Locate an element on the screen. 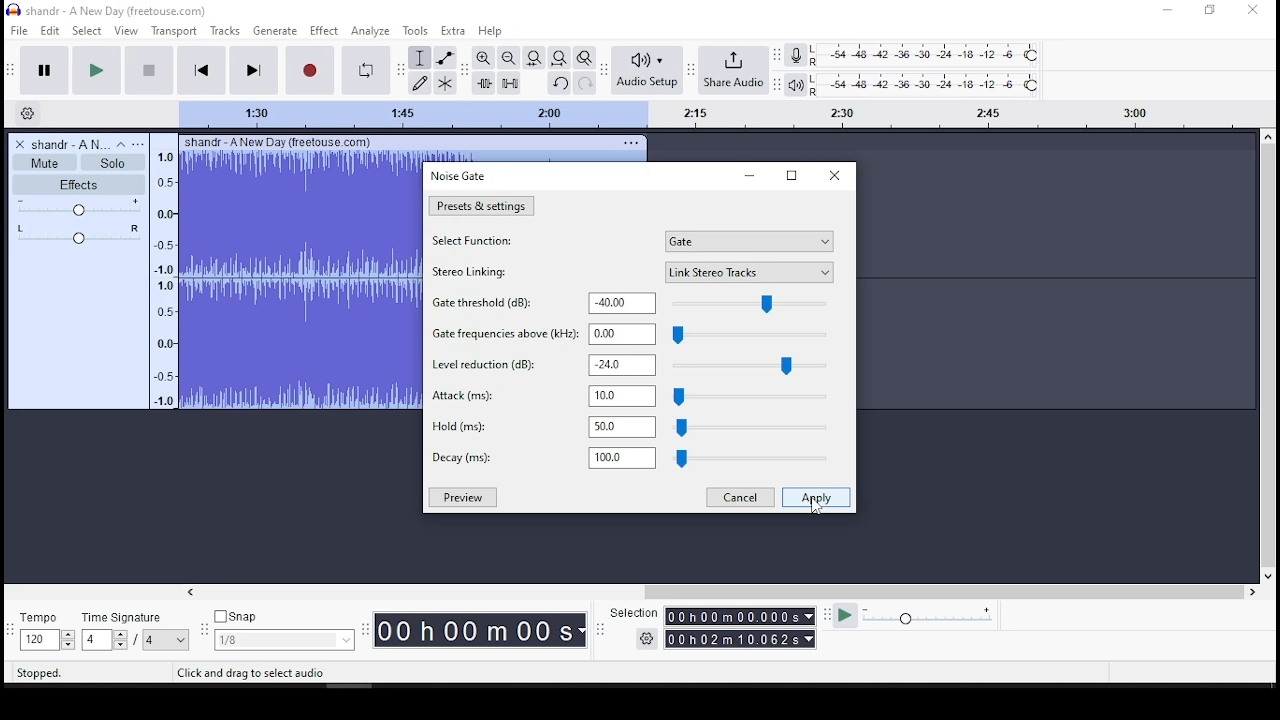  delete track is located at coordinates (20, 144).